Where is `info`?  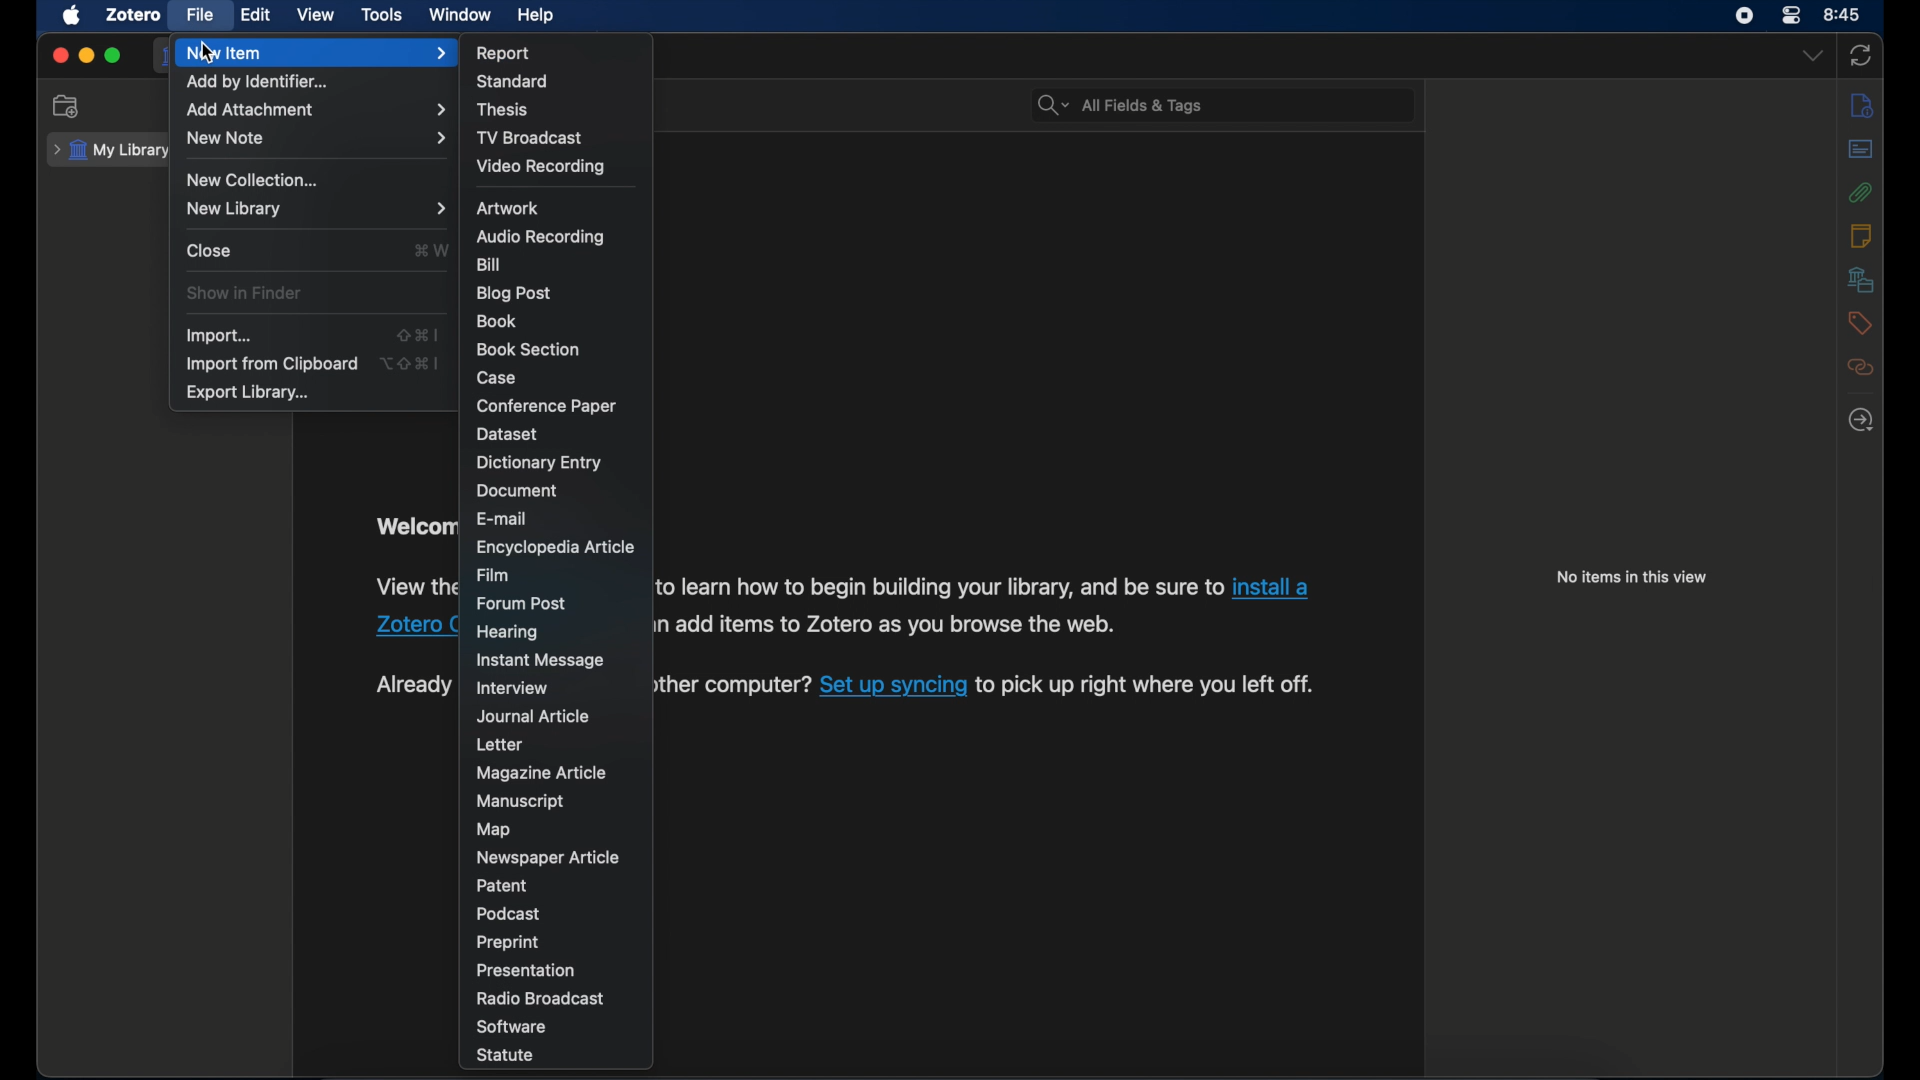
info is located at coordinates (1864, 106).